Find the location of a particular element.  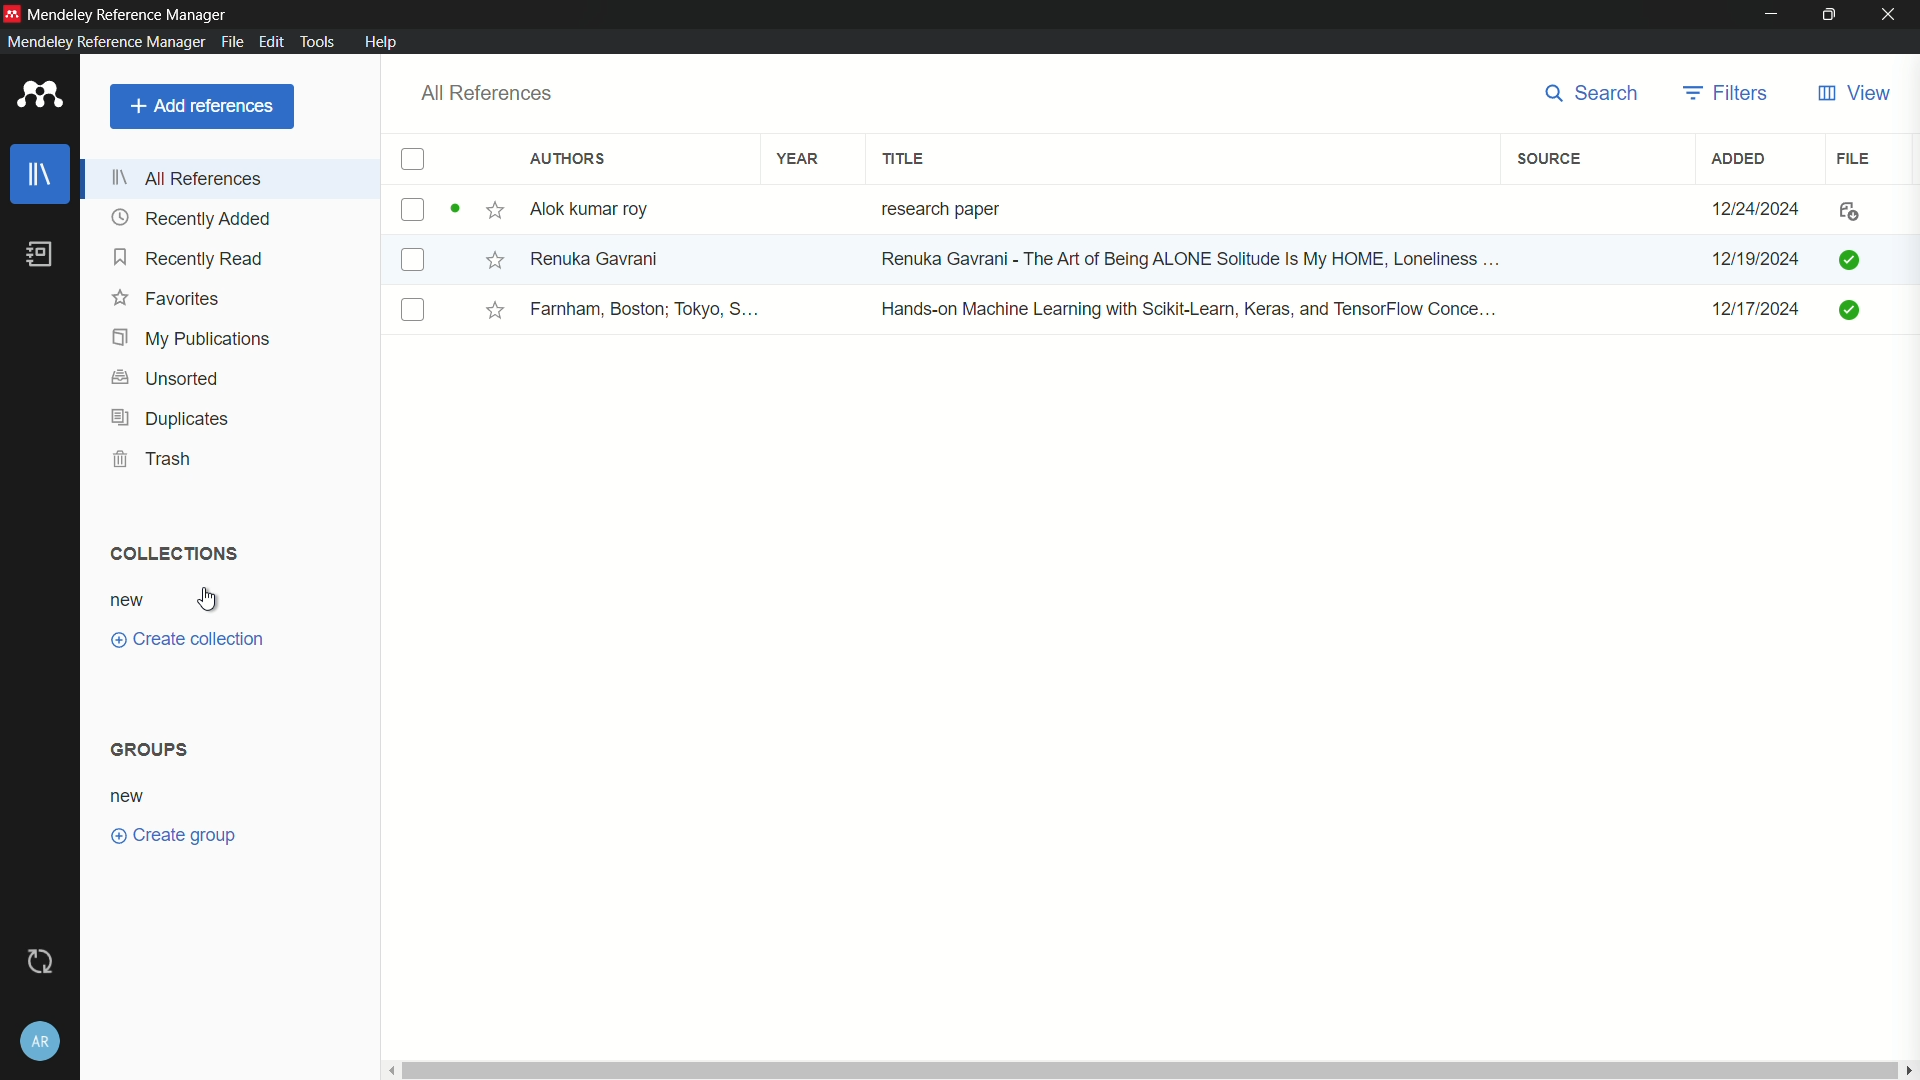

cursor is located at coordinates (209, 597).